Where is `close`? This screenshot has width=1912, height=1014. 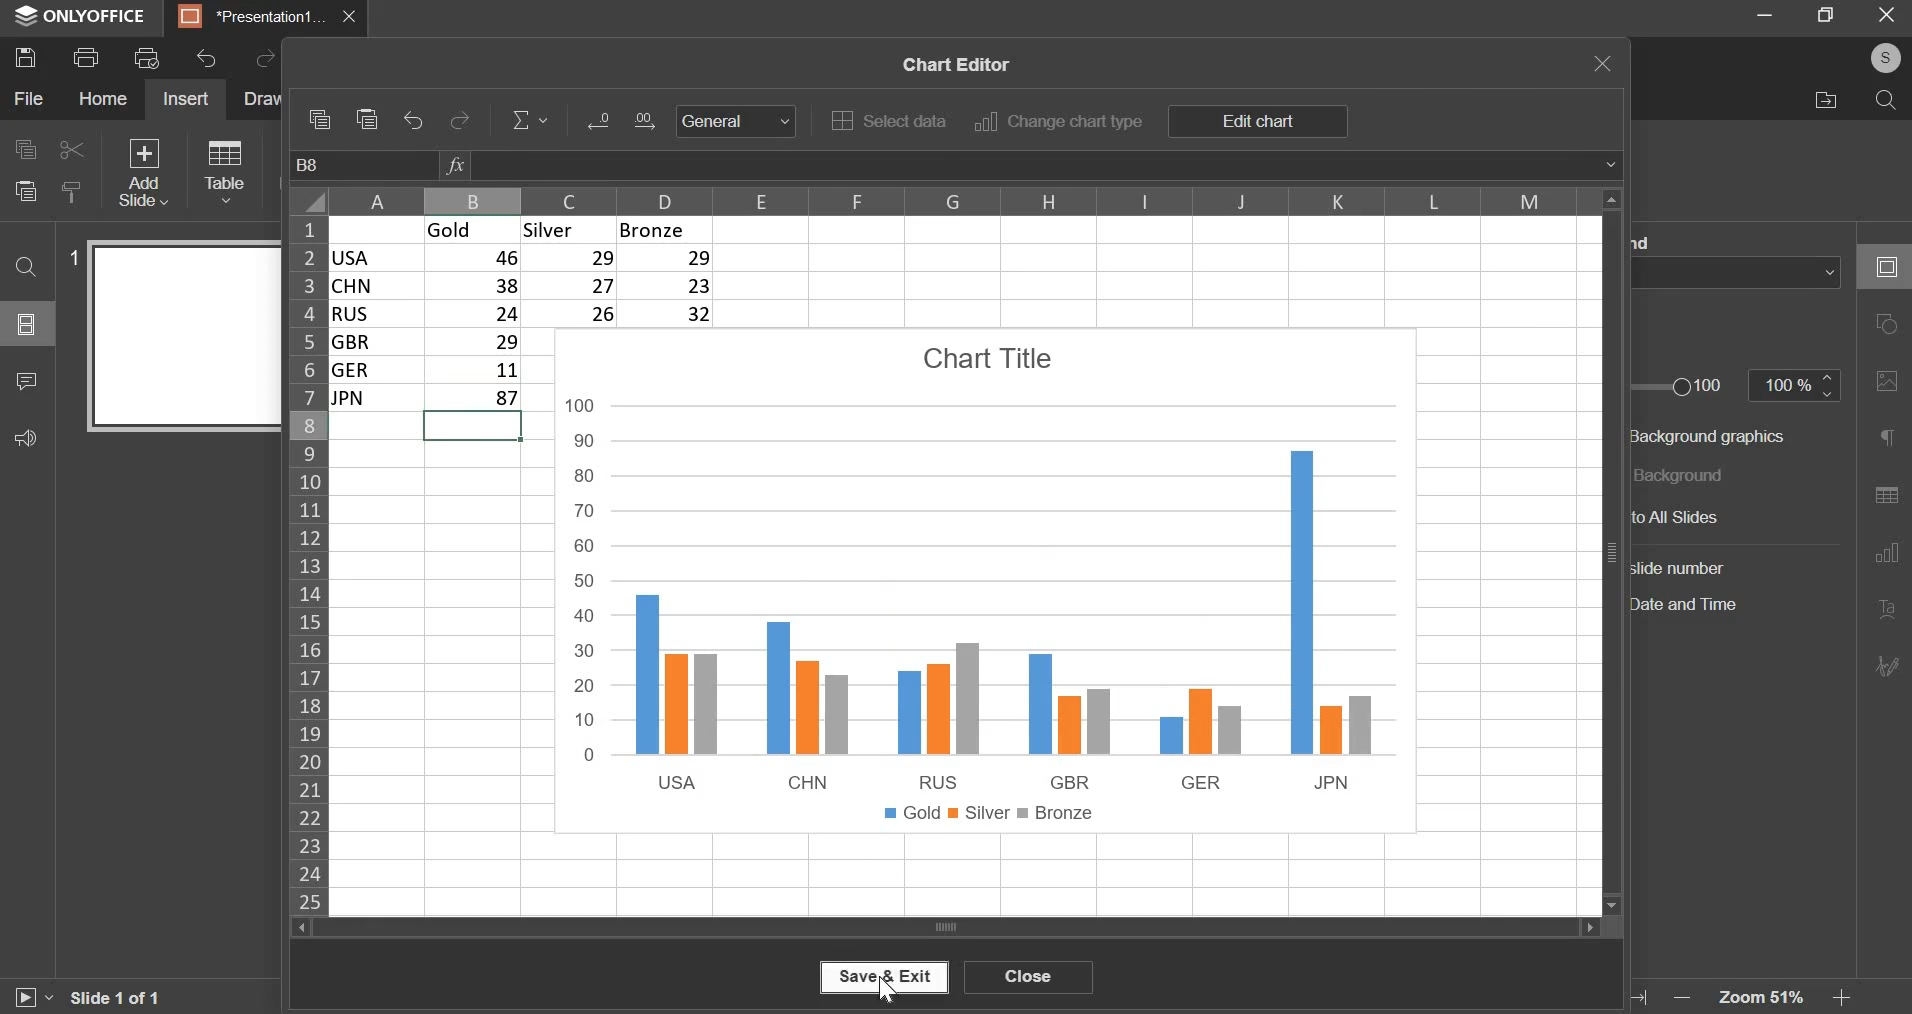 close is located at coordinates (351, 16).